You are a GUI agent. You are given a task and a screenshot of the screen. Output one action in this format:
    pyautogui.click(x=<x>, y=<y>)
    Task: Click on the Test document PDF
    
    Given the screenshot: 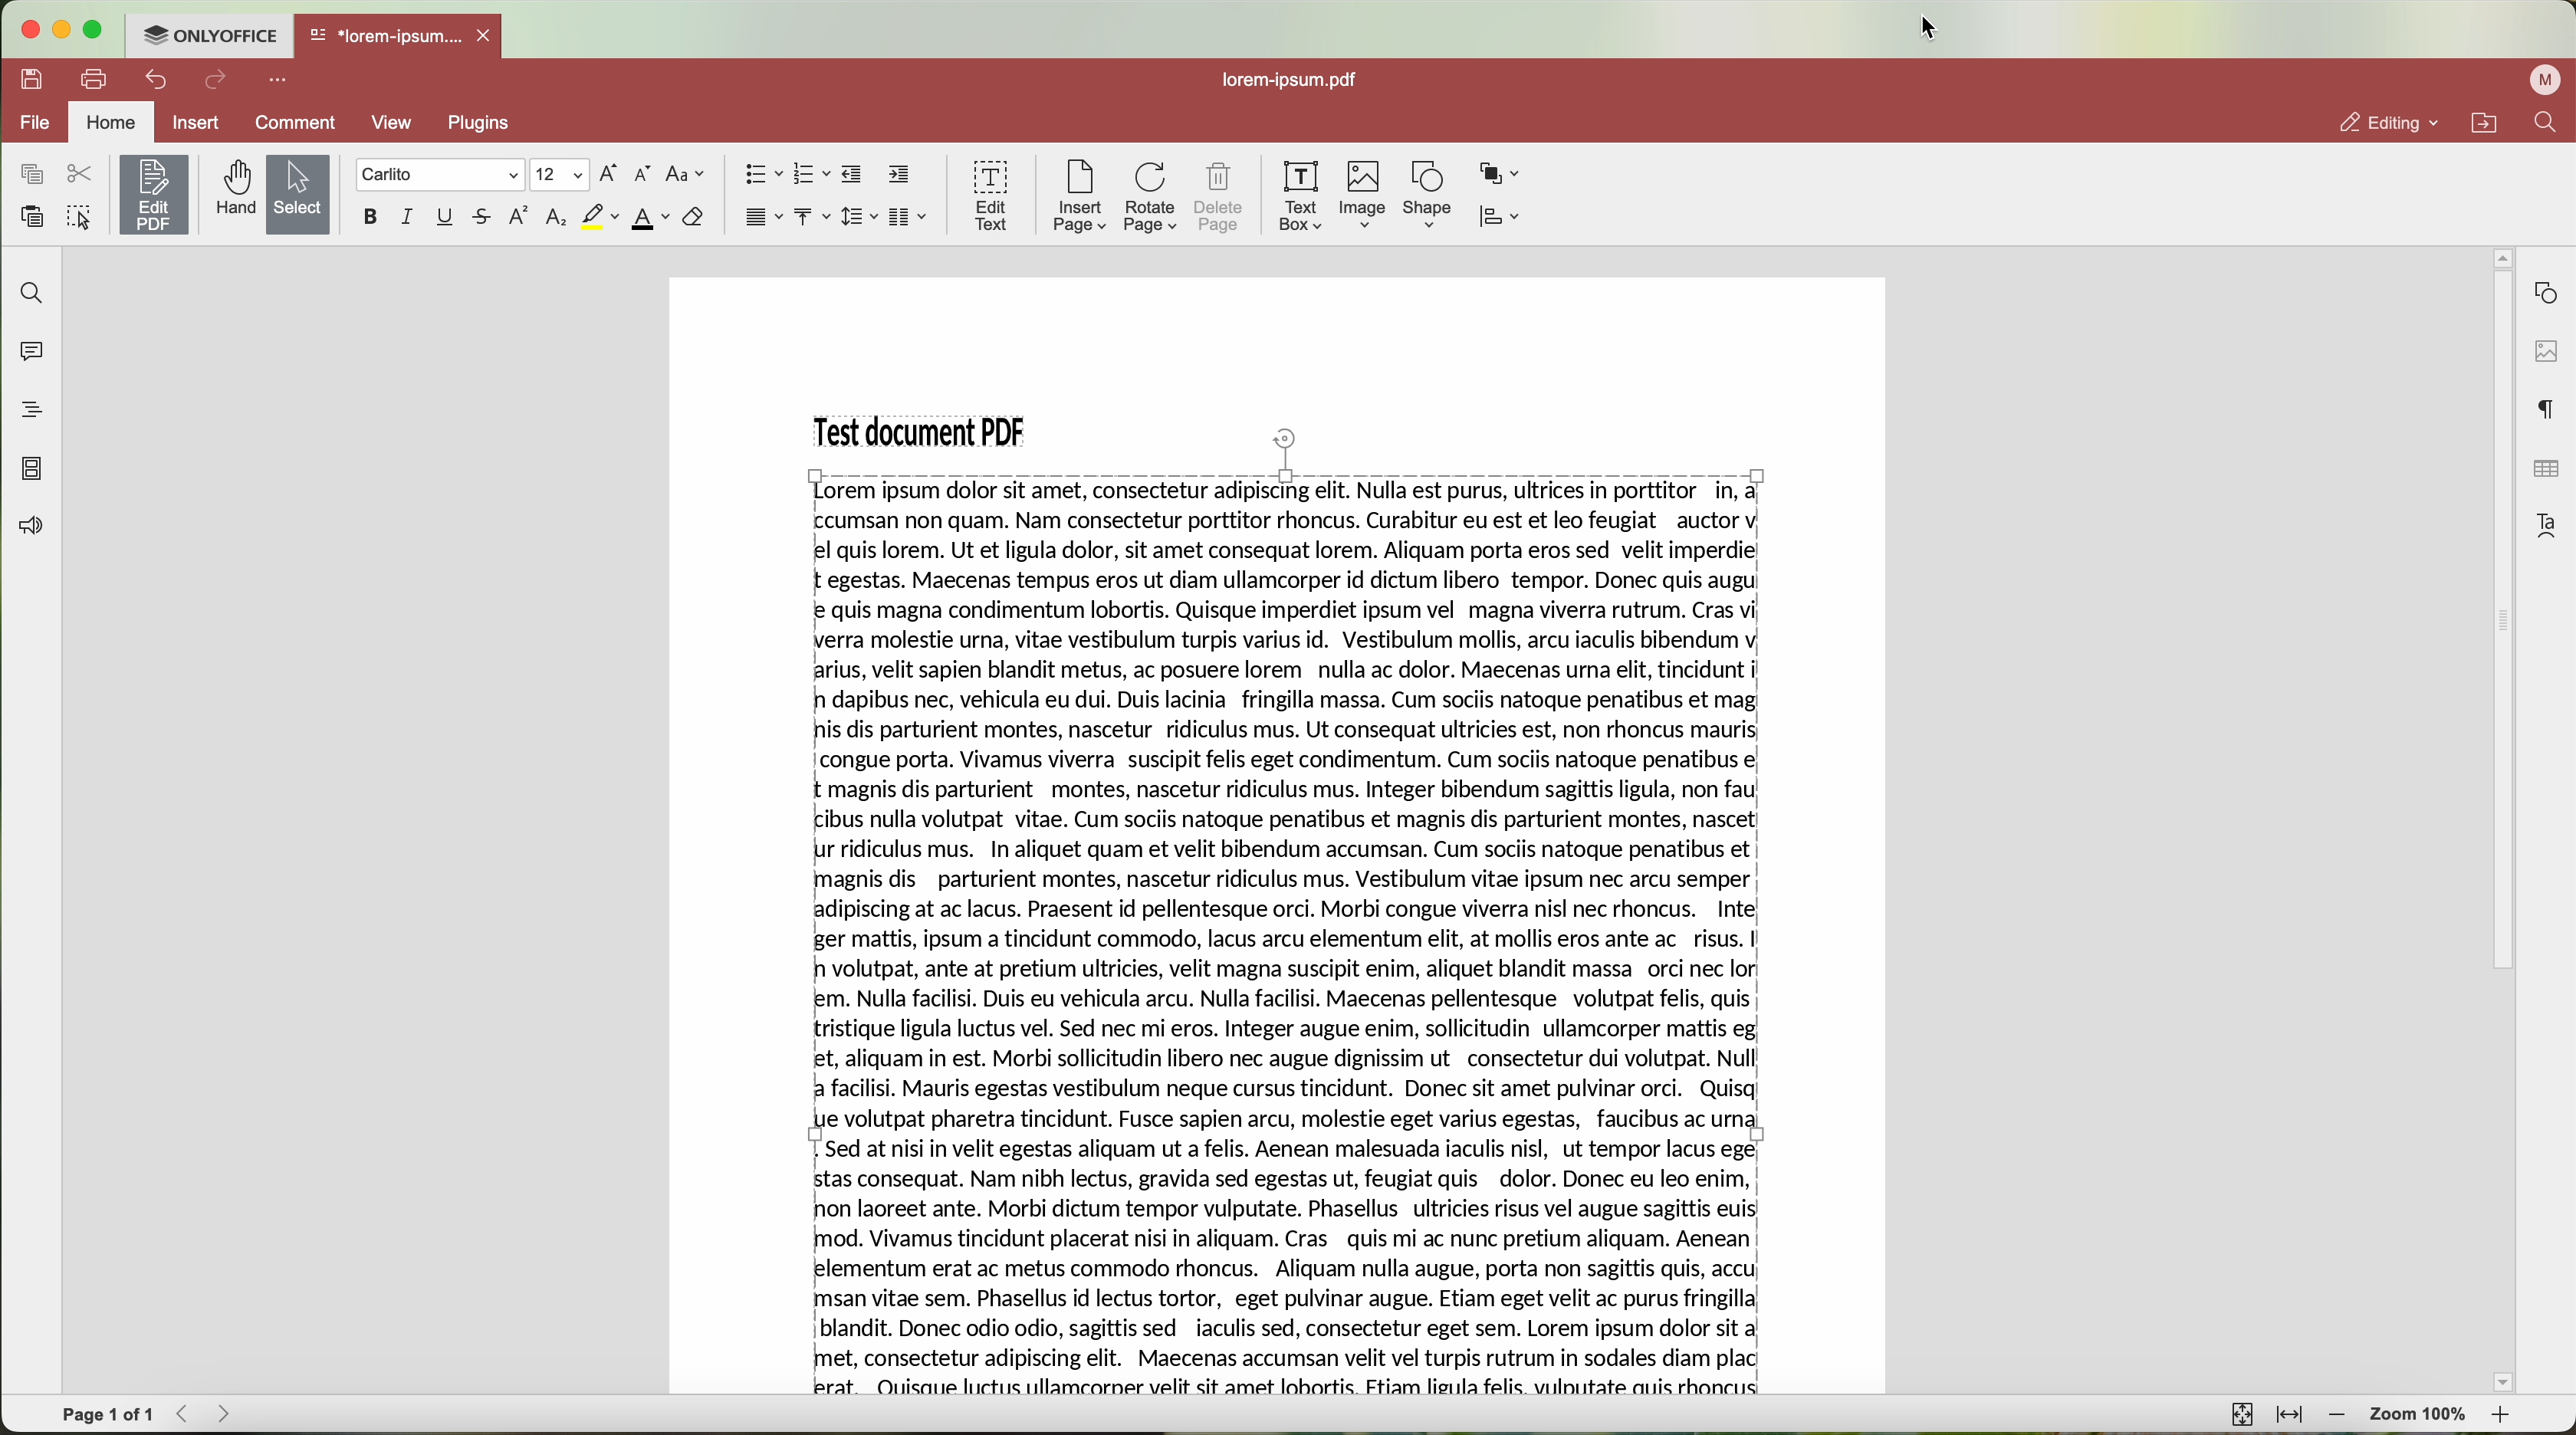 What is the action you would take?
    pyautogui.click(x=927, y=428)
    